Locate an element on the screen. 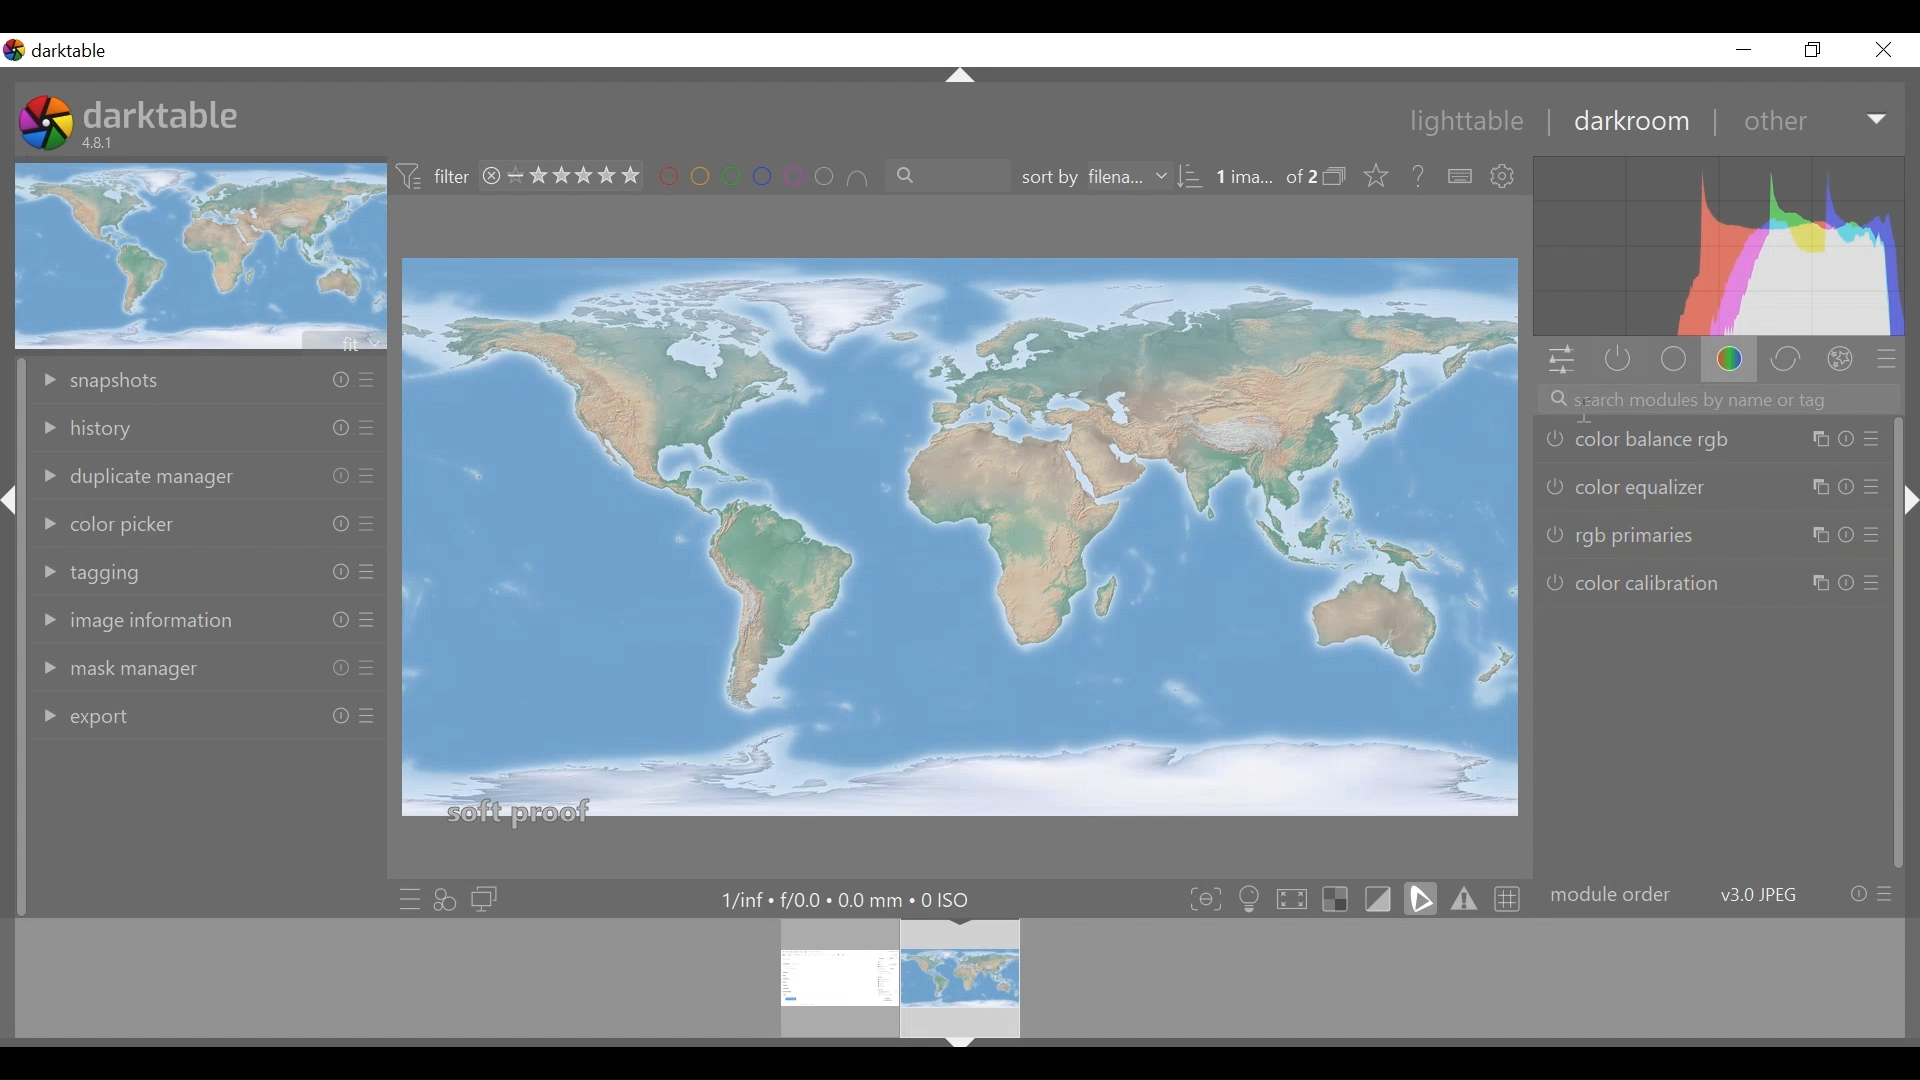   is located at coordinates (366, 526).